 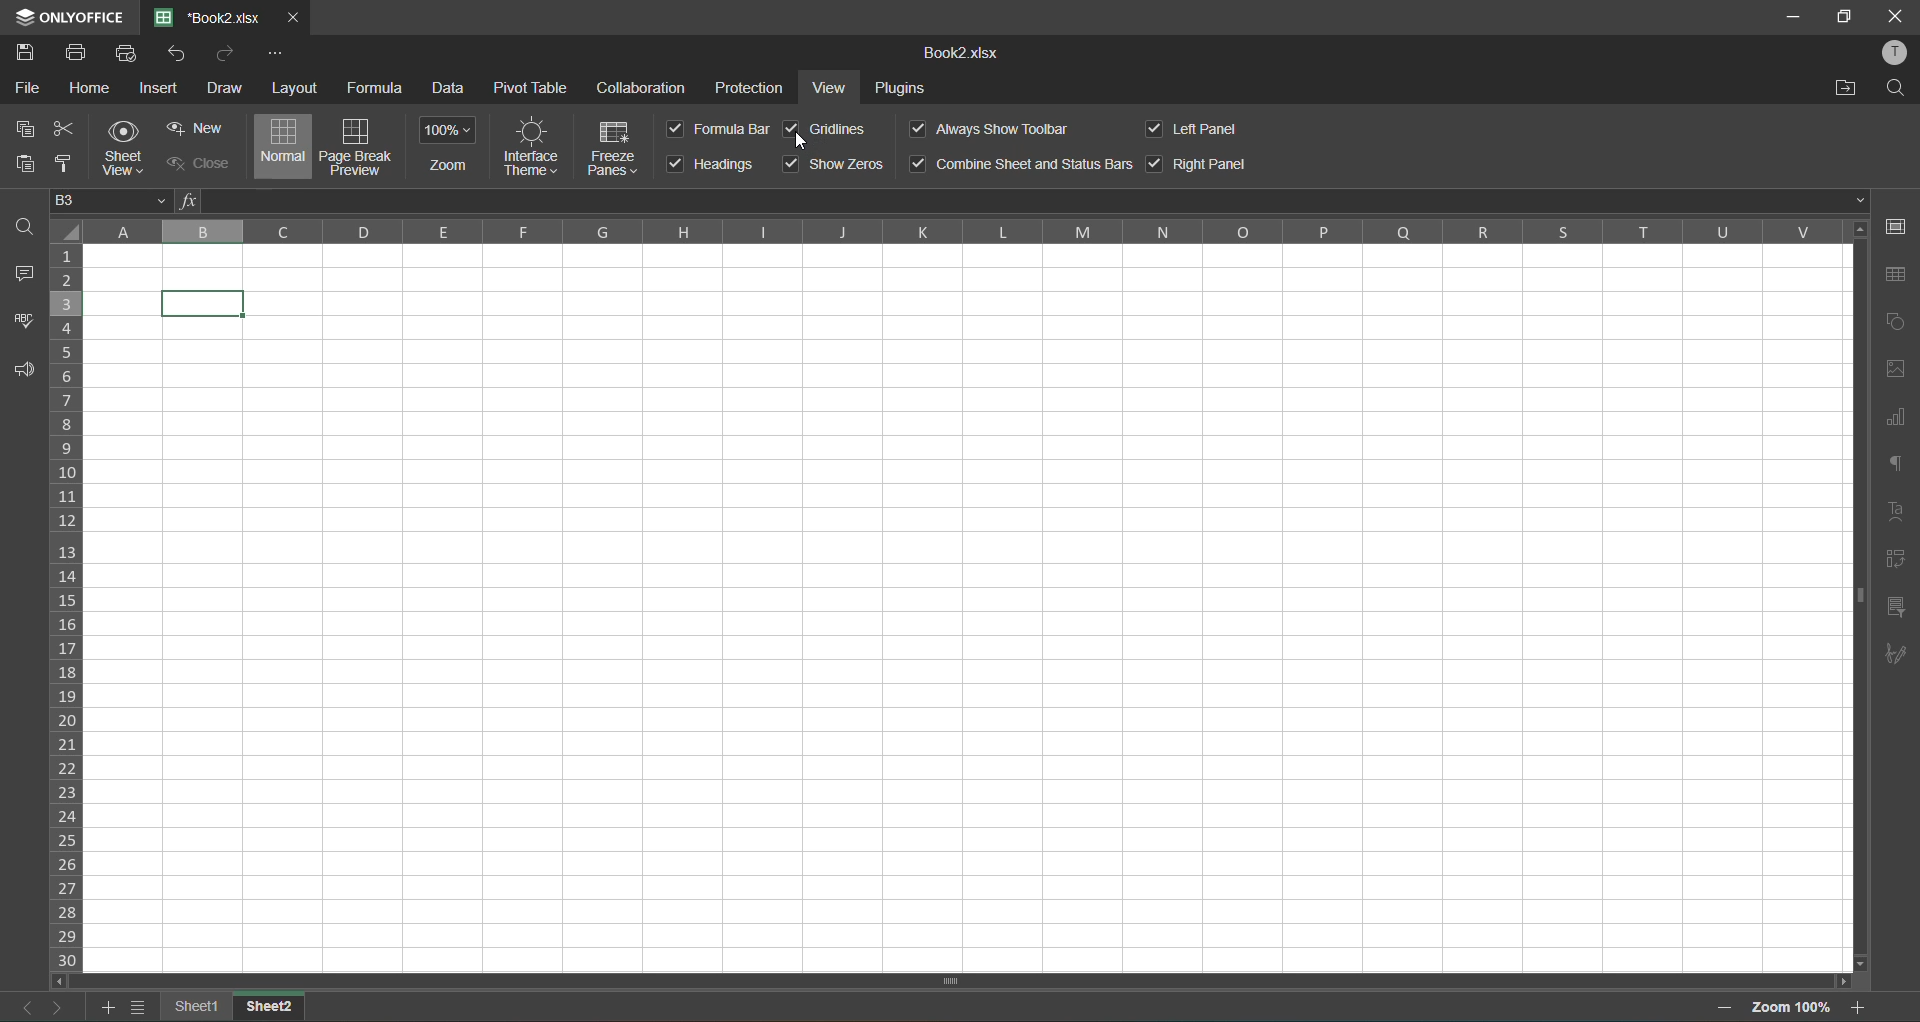 I want to click on quick print, so click(x=127, y=56).